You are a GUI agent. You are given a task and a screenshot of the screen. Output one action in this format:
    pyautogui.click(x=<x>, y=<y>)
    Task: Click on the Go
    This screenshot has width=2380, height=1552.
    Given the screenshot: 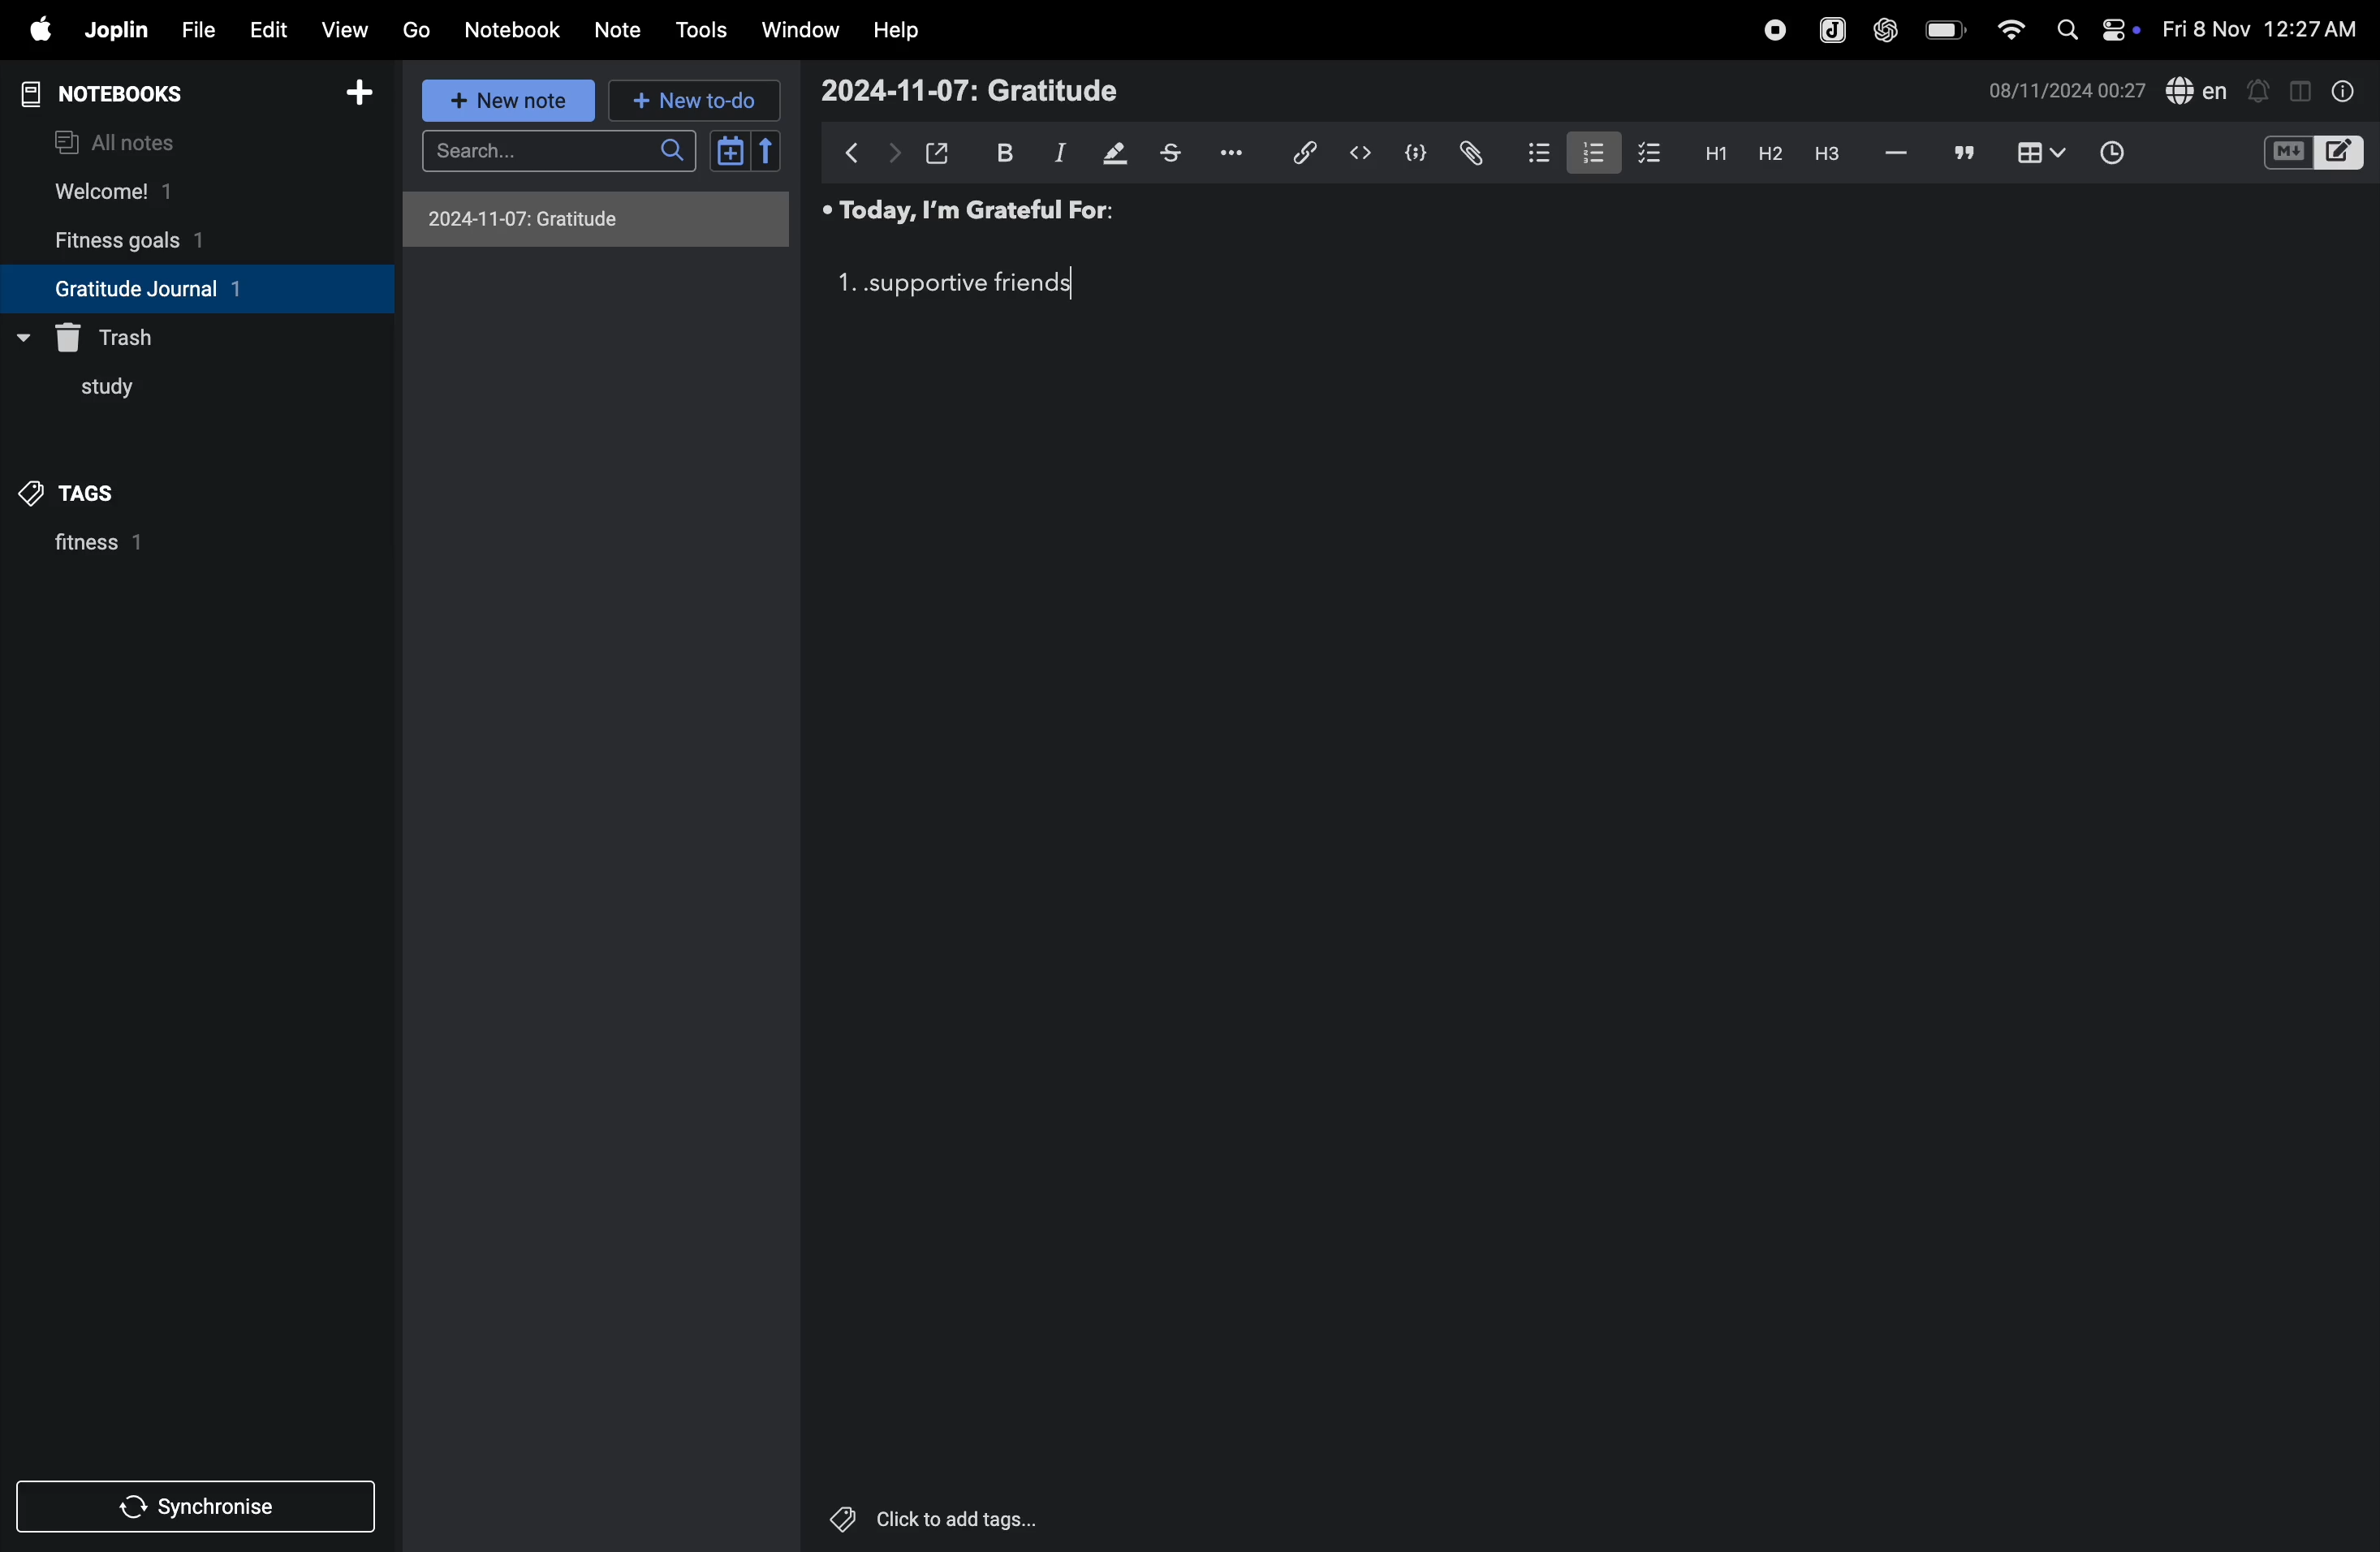 What is the action you would take?
    pyautogui.click(x=417, y=28)
    